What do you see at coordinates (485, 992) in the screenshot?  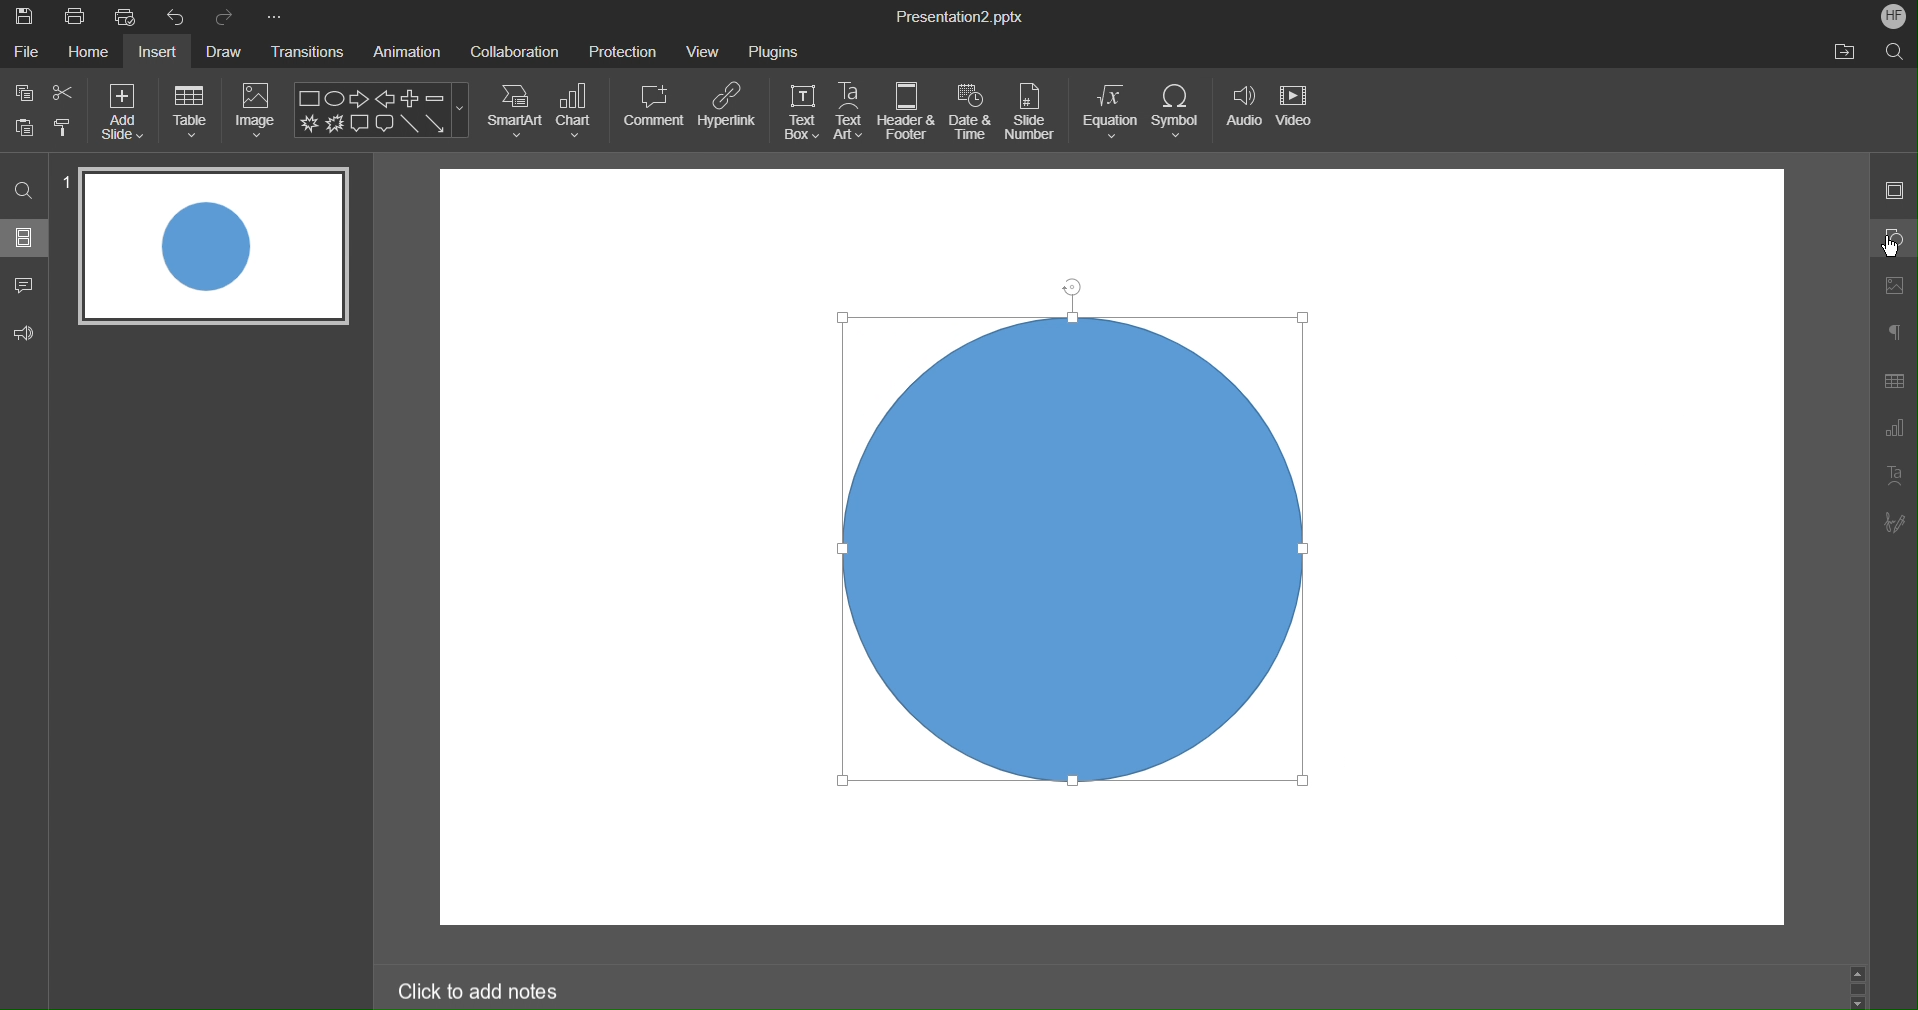 I see `Click to add notes` at bounding box center [485, 992].